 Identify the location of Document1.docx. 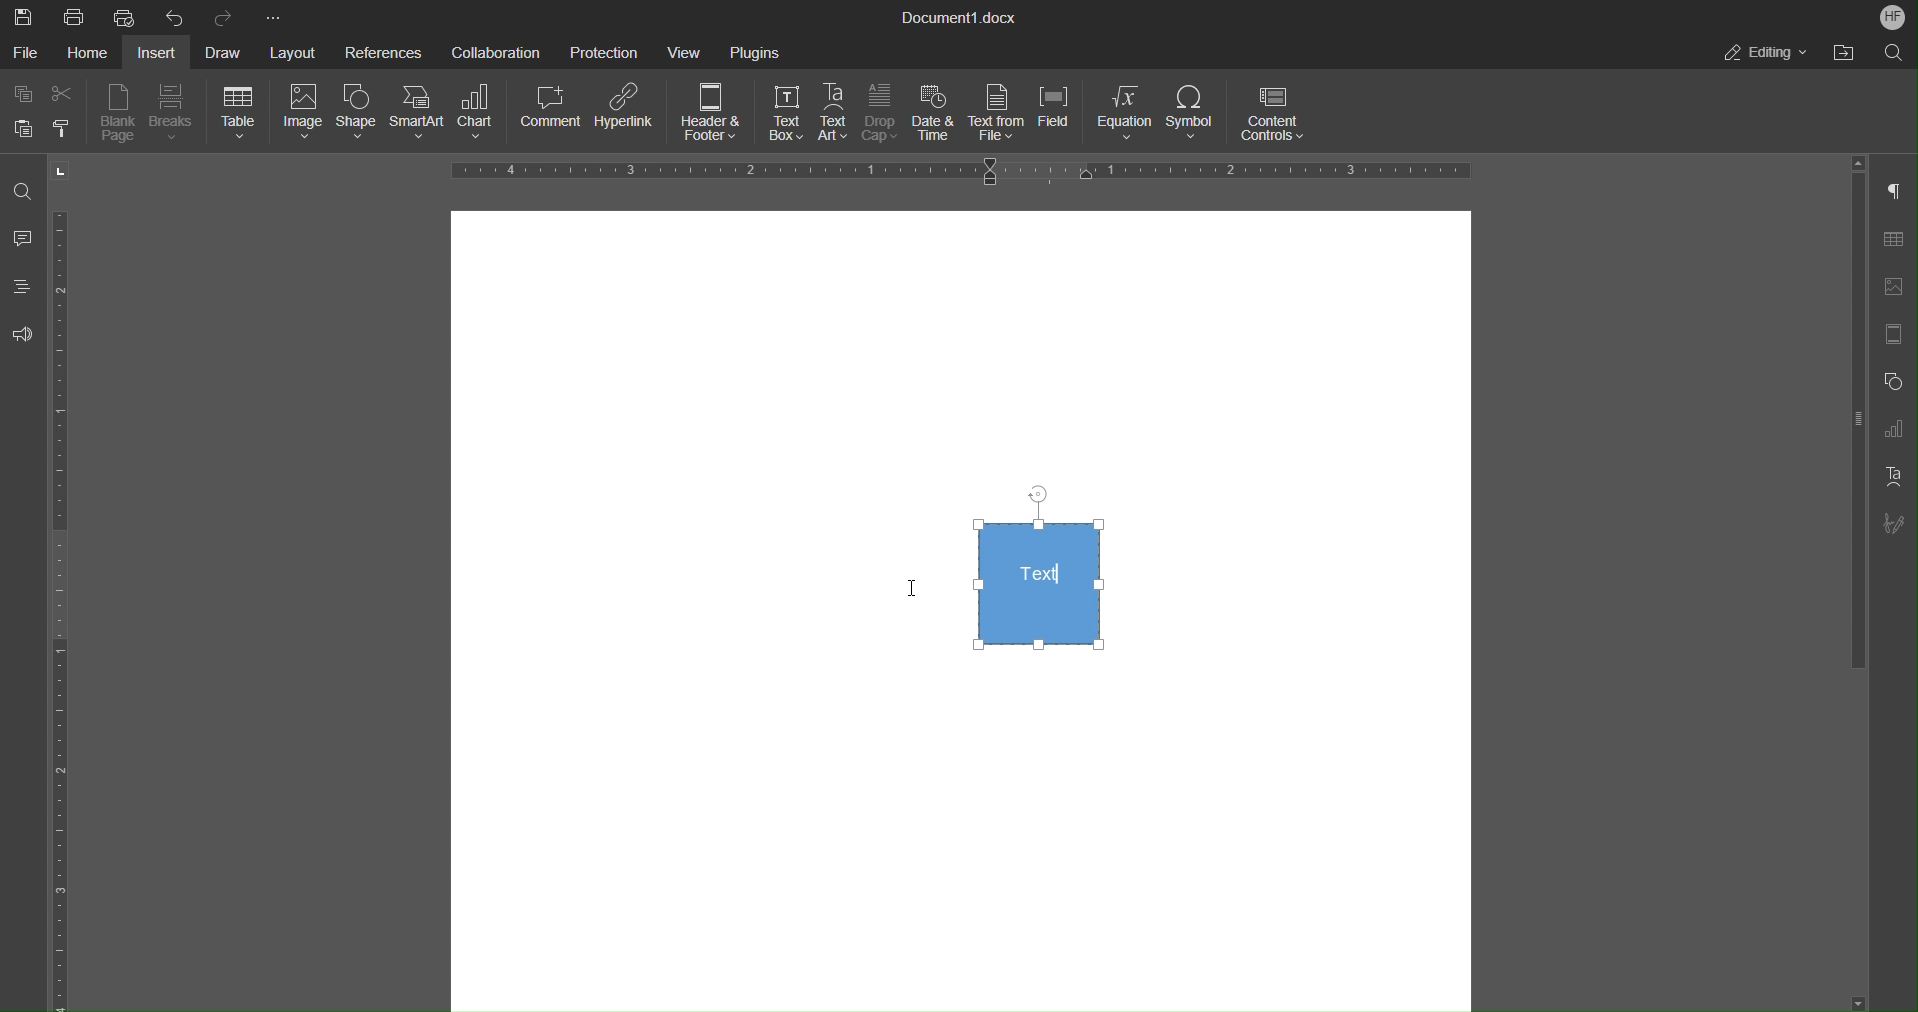
(961, 19).